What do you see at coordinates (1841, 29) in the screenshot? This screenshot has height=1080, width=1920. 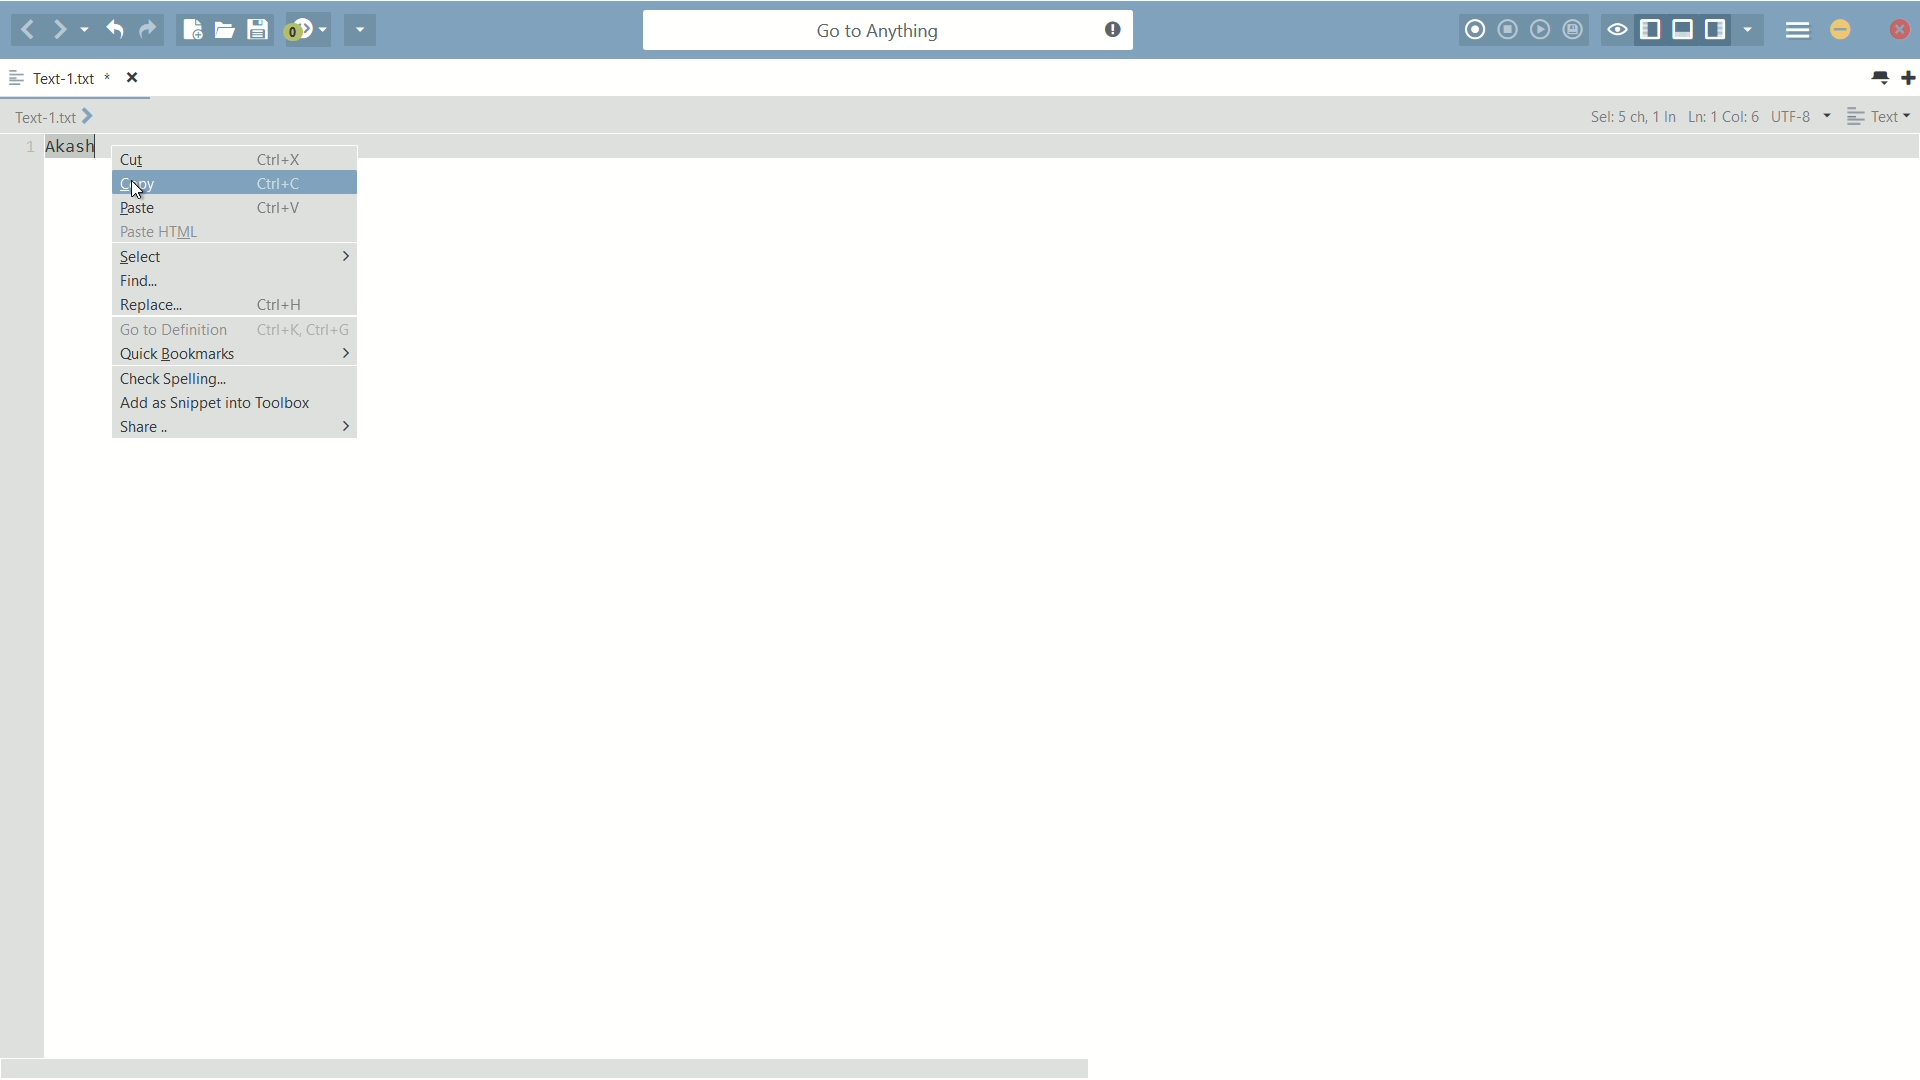 I see `minimize` at bounding box center [1841, 29].